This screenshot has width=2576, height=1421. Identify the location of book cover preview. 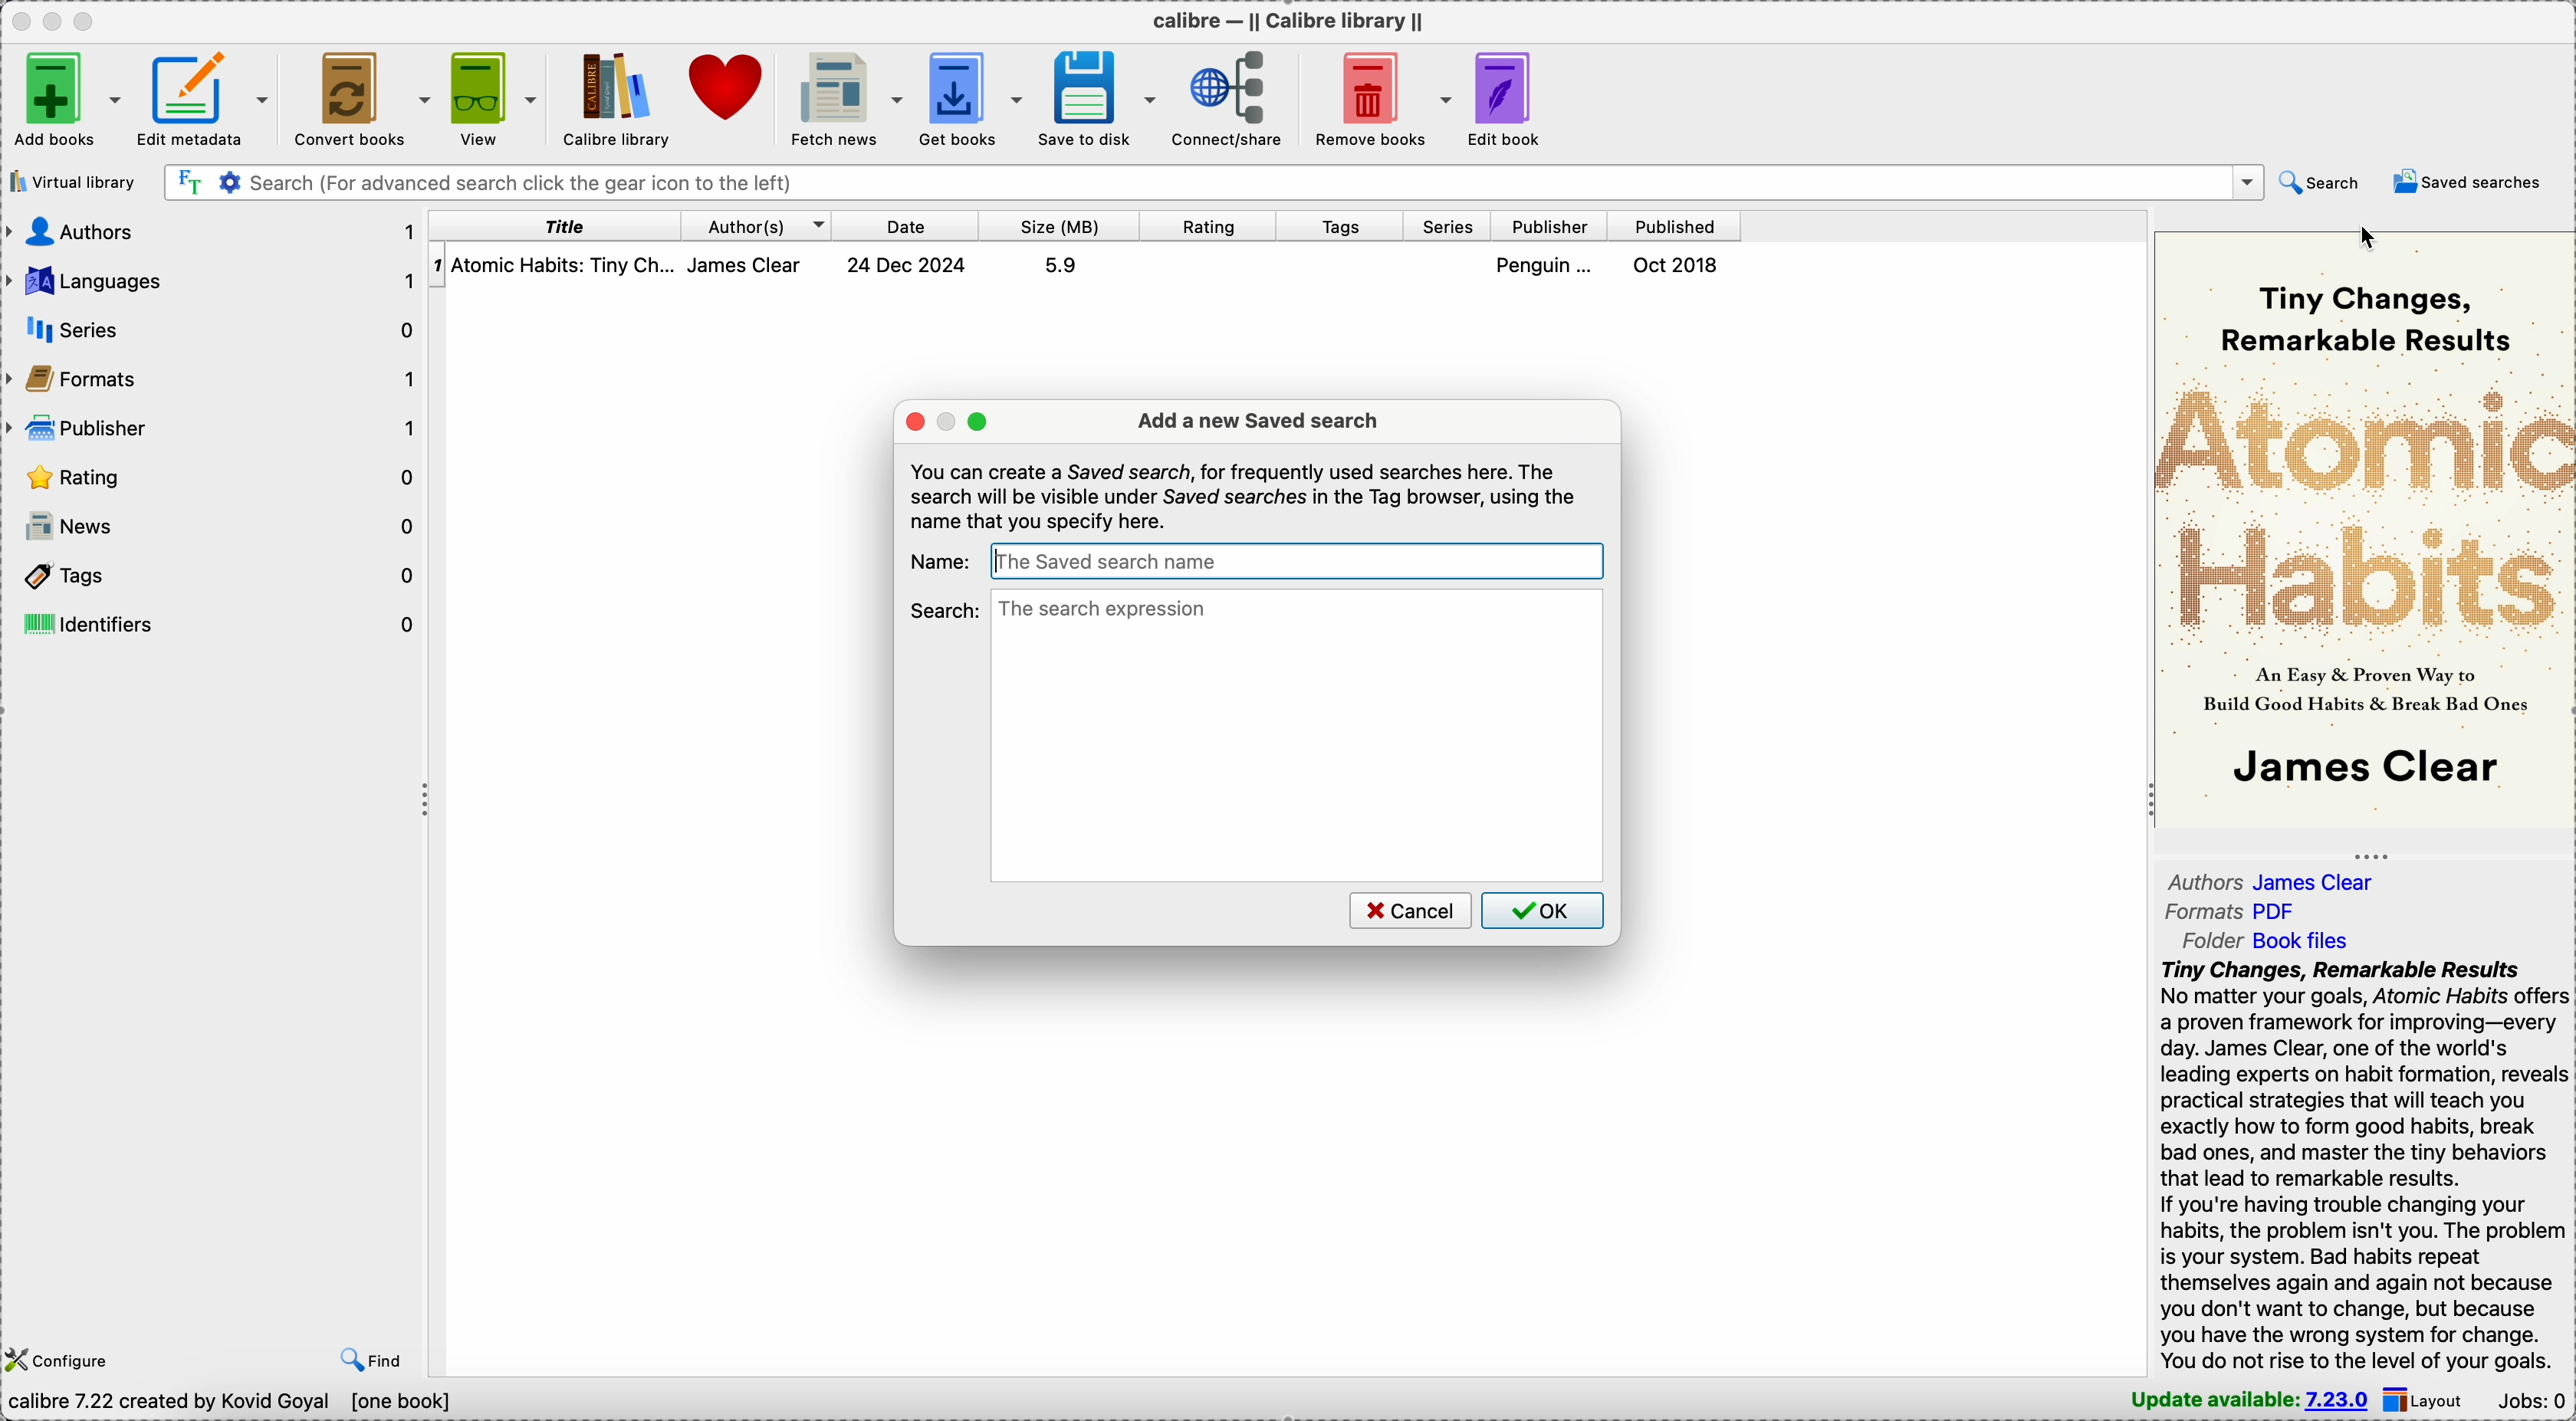
(2362, 527).